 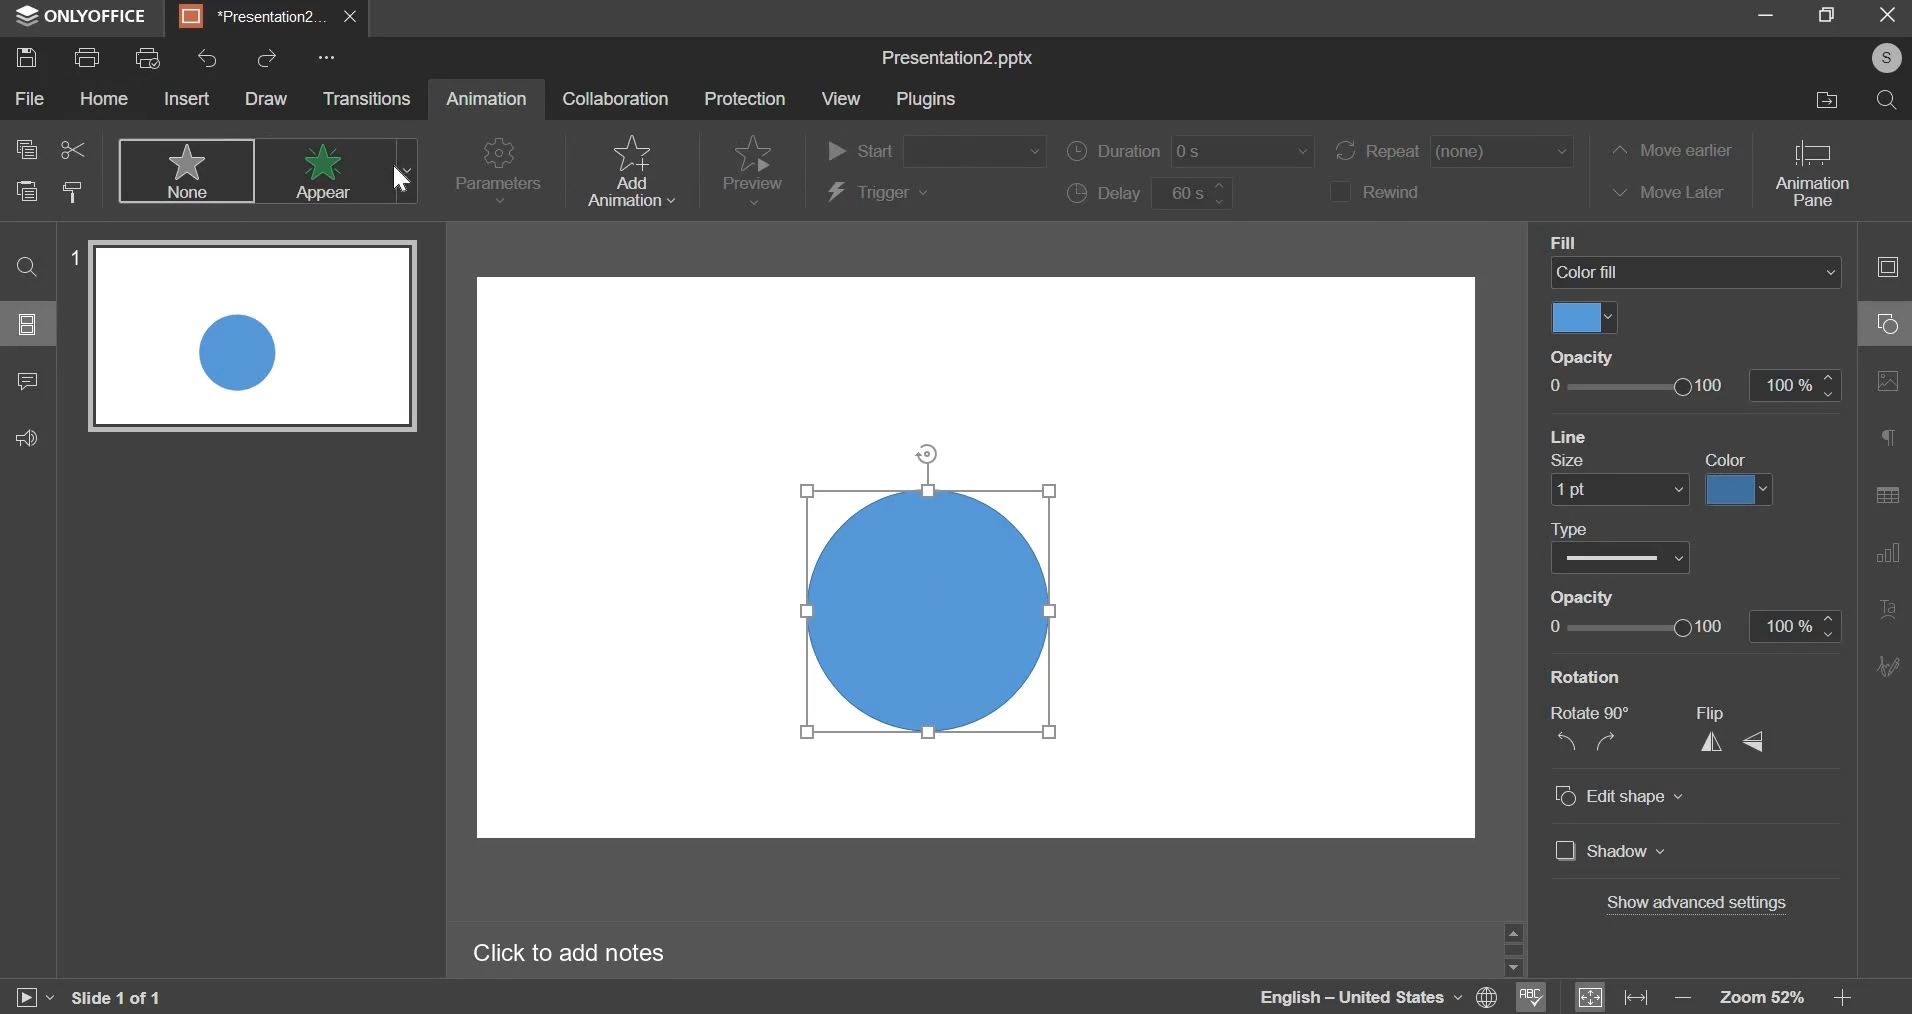 What do you see at coordinates (1592, 242) in the screenshot?
I see `Background` at bounding box center [1592, 242].